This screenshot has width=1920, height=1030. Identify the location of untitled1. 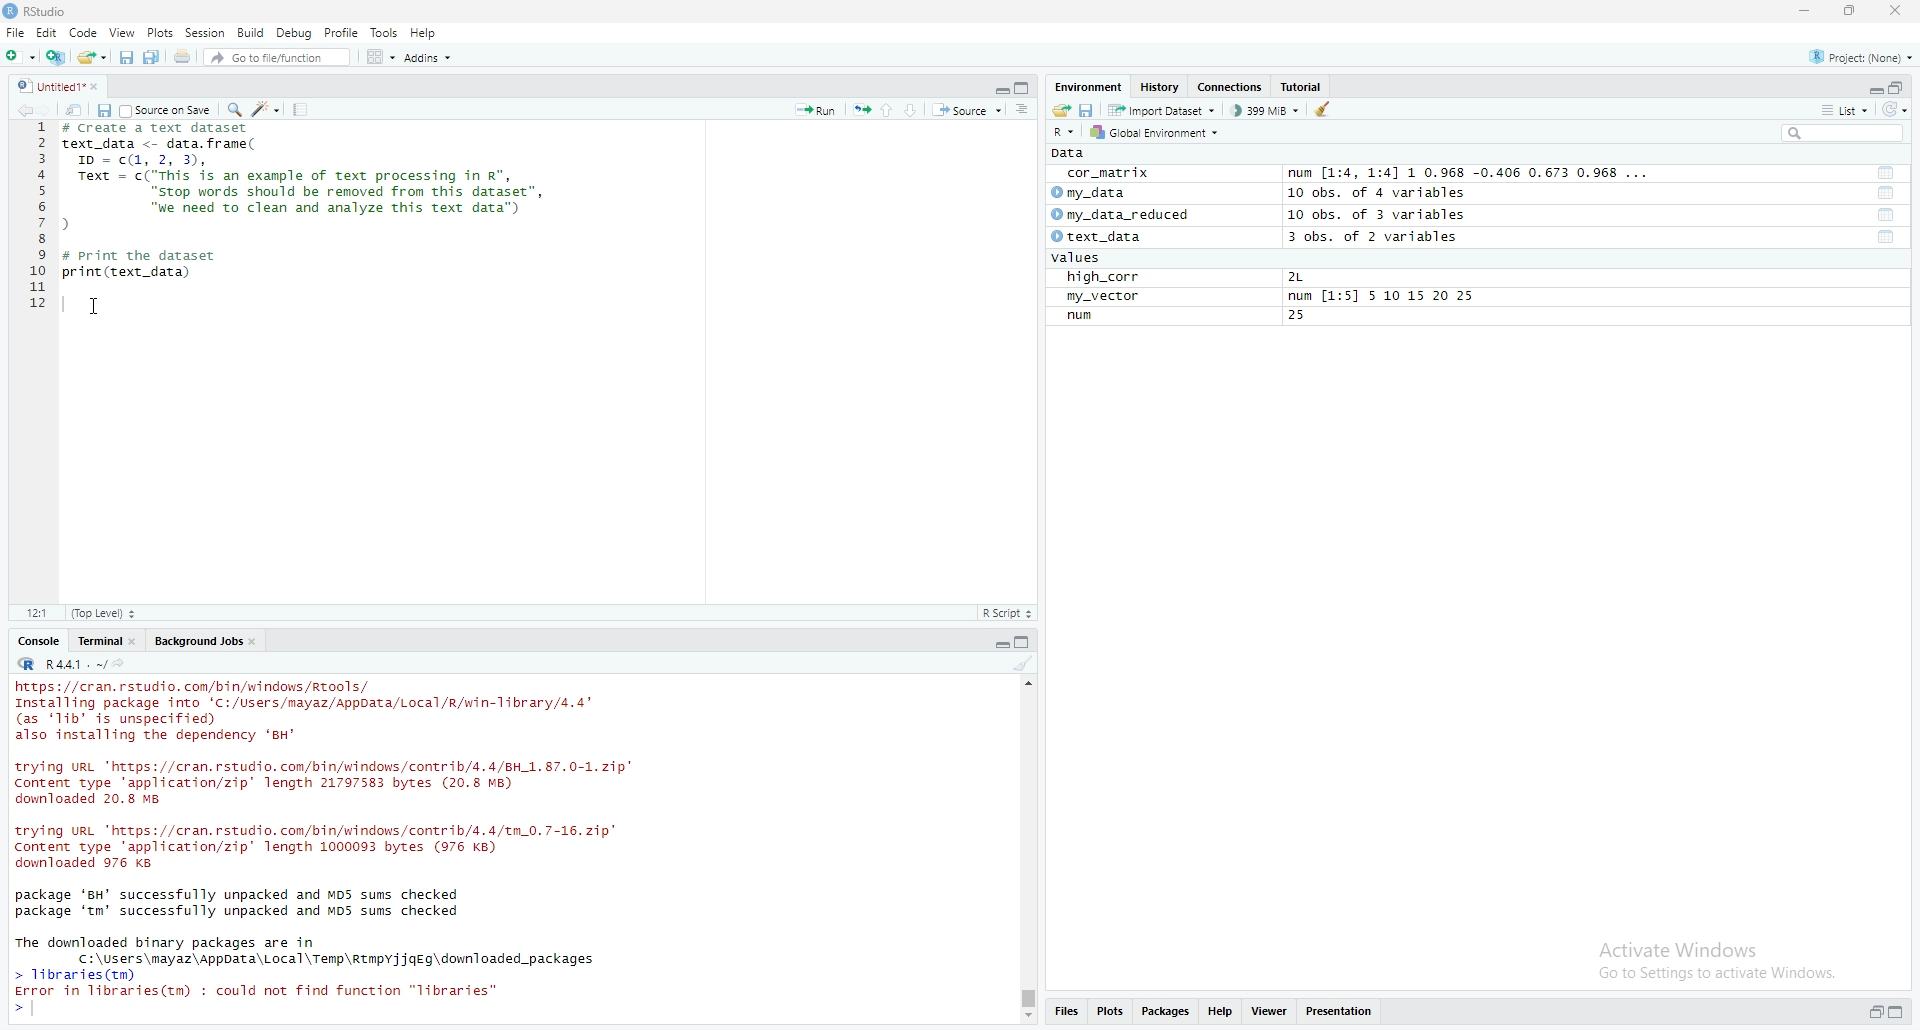
(61, 85).